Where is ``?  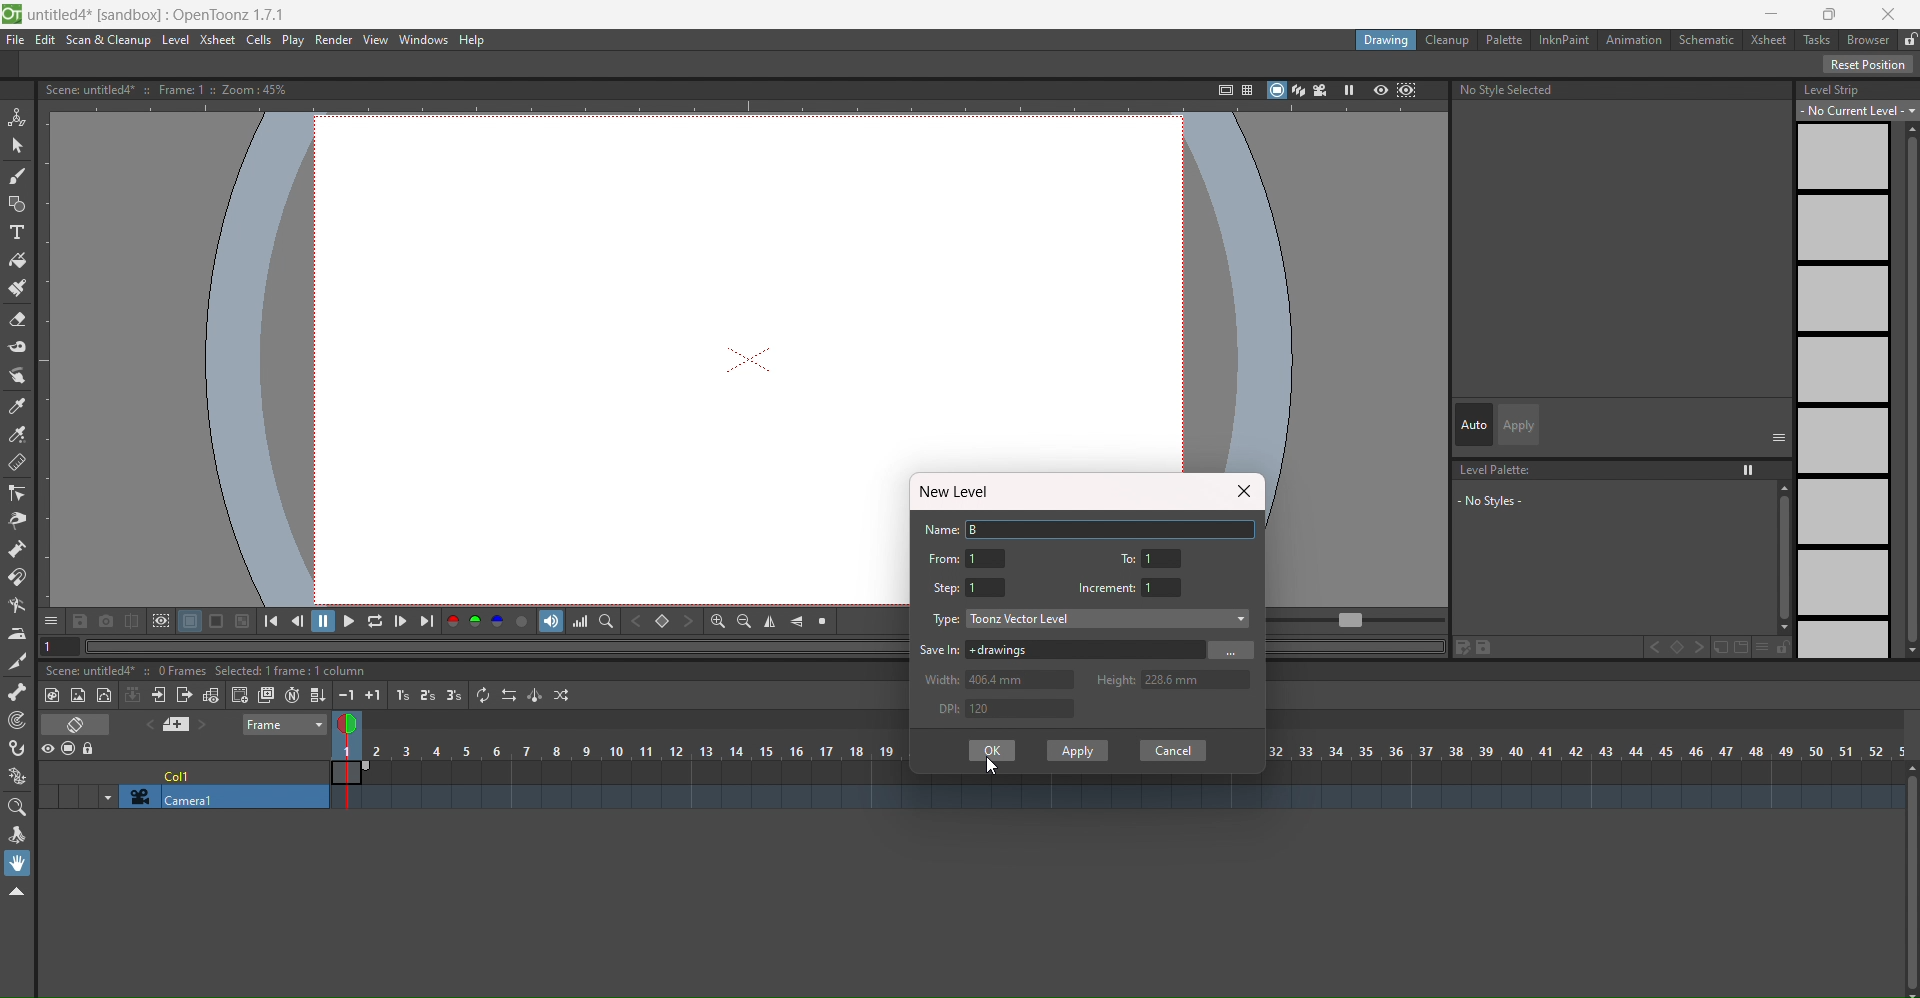  is located at coordinates (823, 622).